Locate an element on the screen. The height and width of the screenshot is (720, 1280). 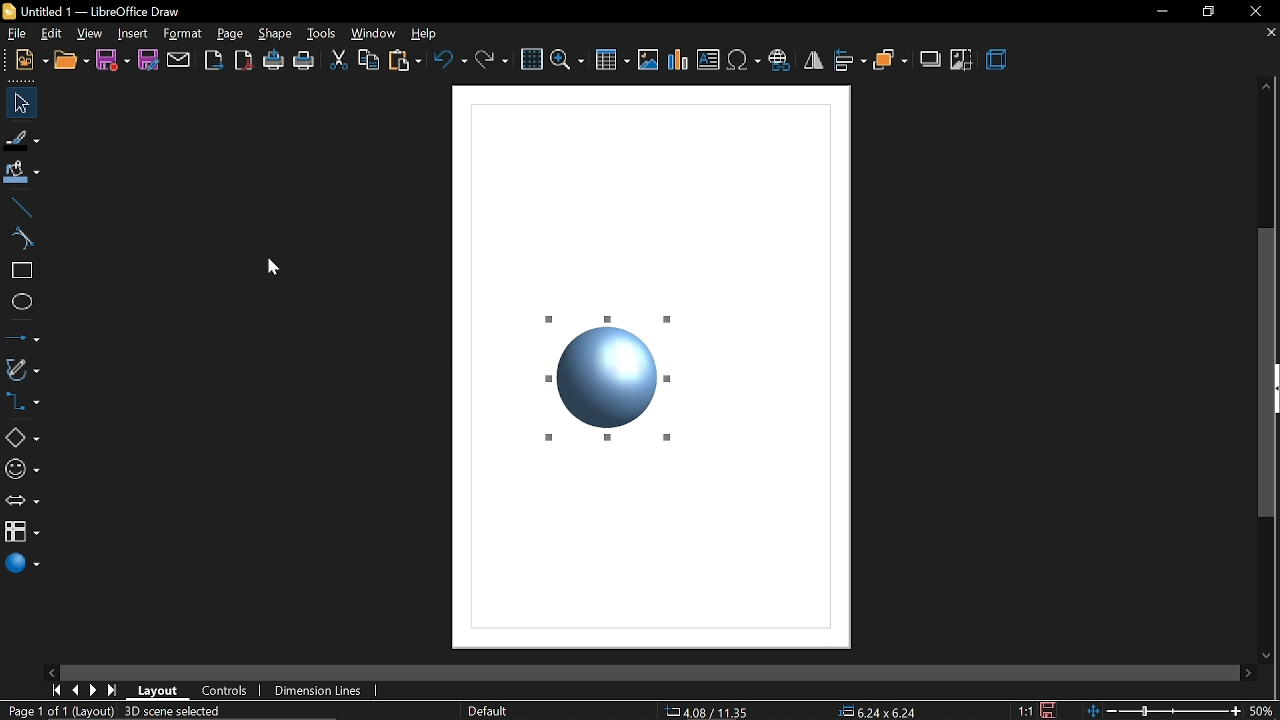
Sphere added is located at coordinates (607, 379).